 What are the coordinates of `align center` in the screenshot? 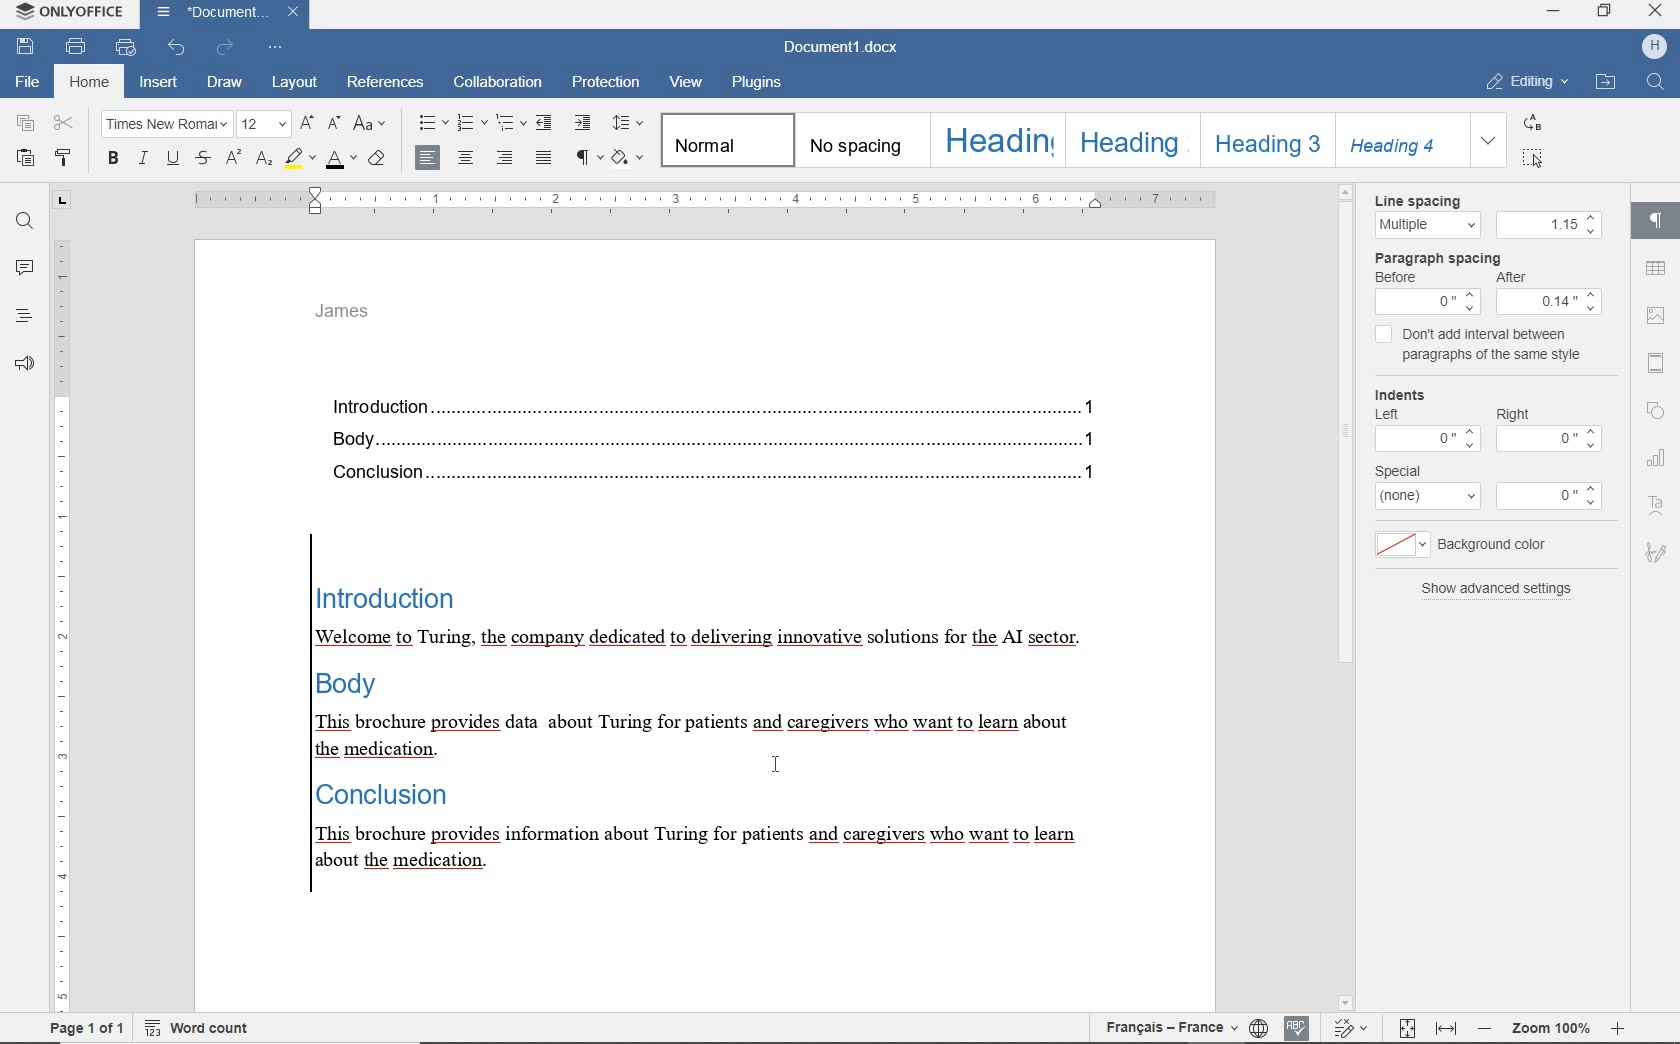 It's located at (425, 156).